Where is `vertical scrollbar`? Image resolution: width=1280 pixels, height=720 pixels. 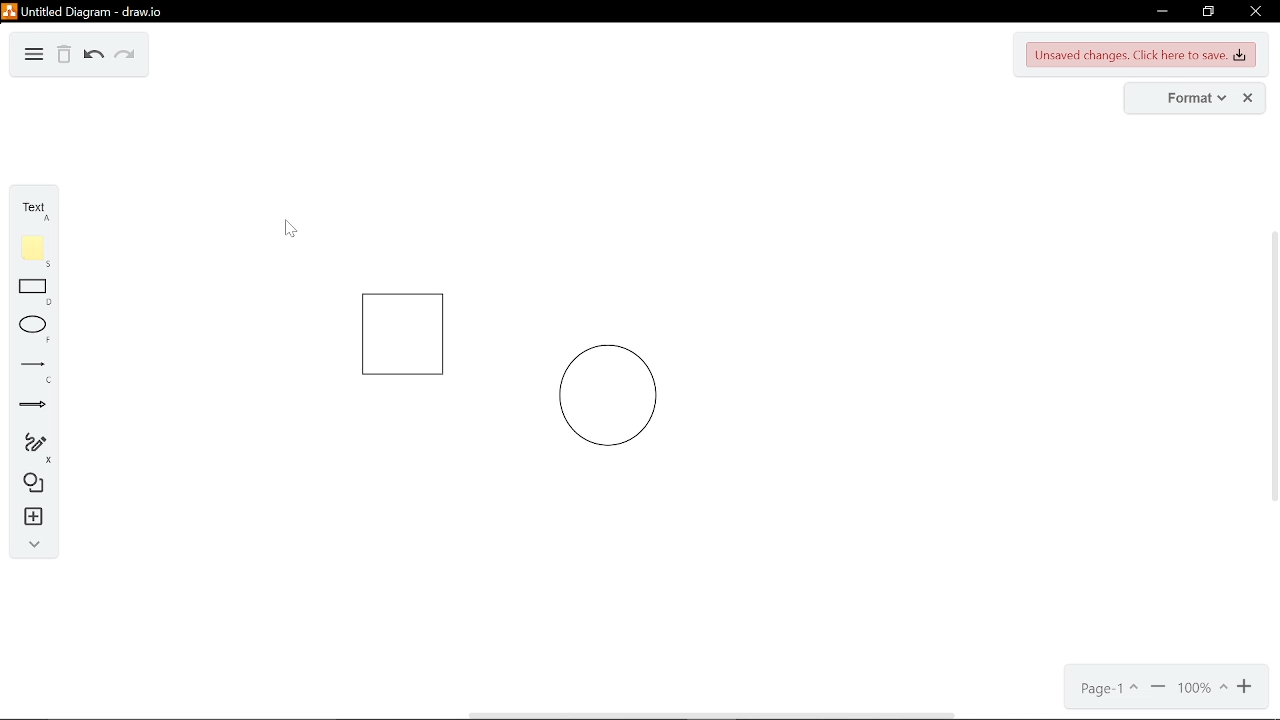
vertical scrollbar is located at coordinates (1272, 367).